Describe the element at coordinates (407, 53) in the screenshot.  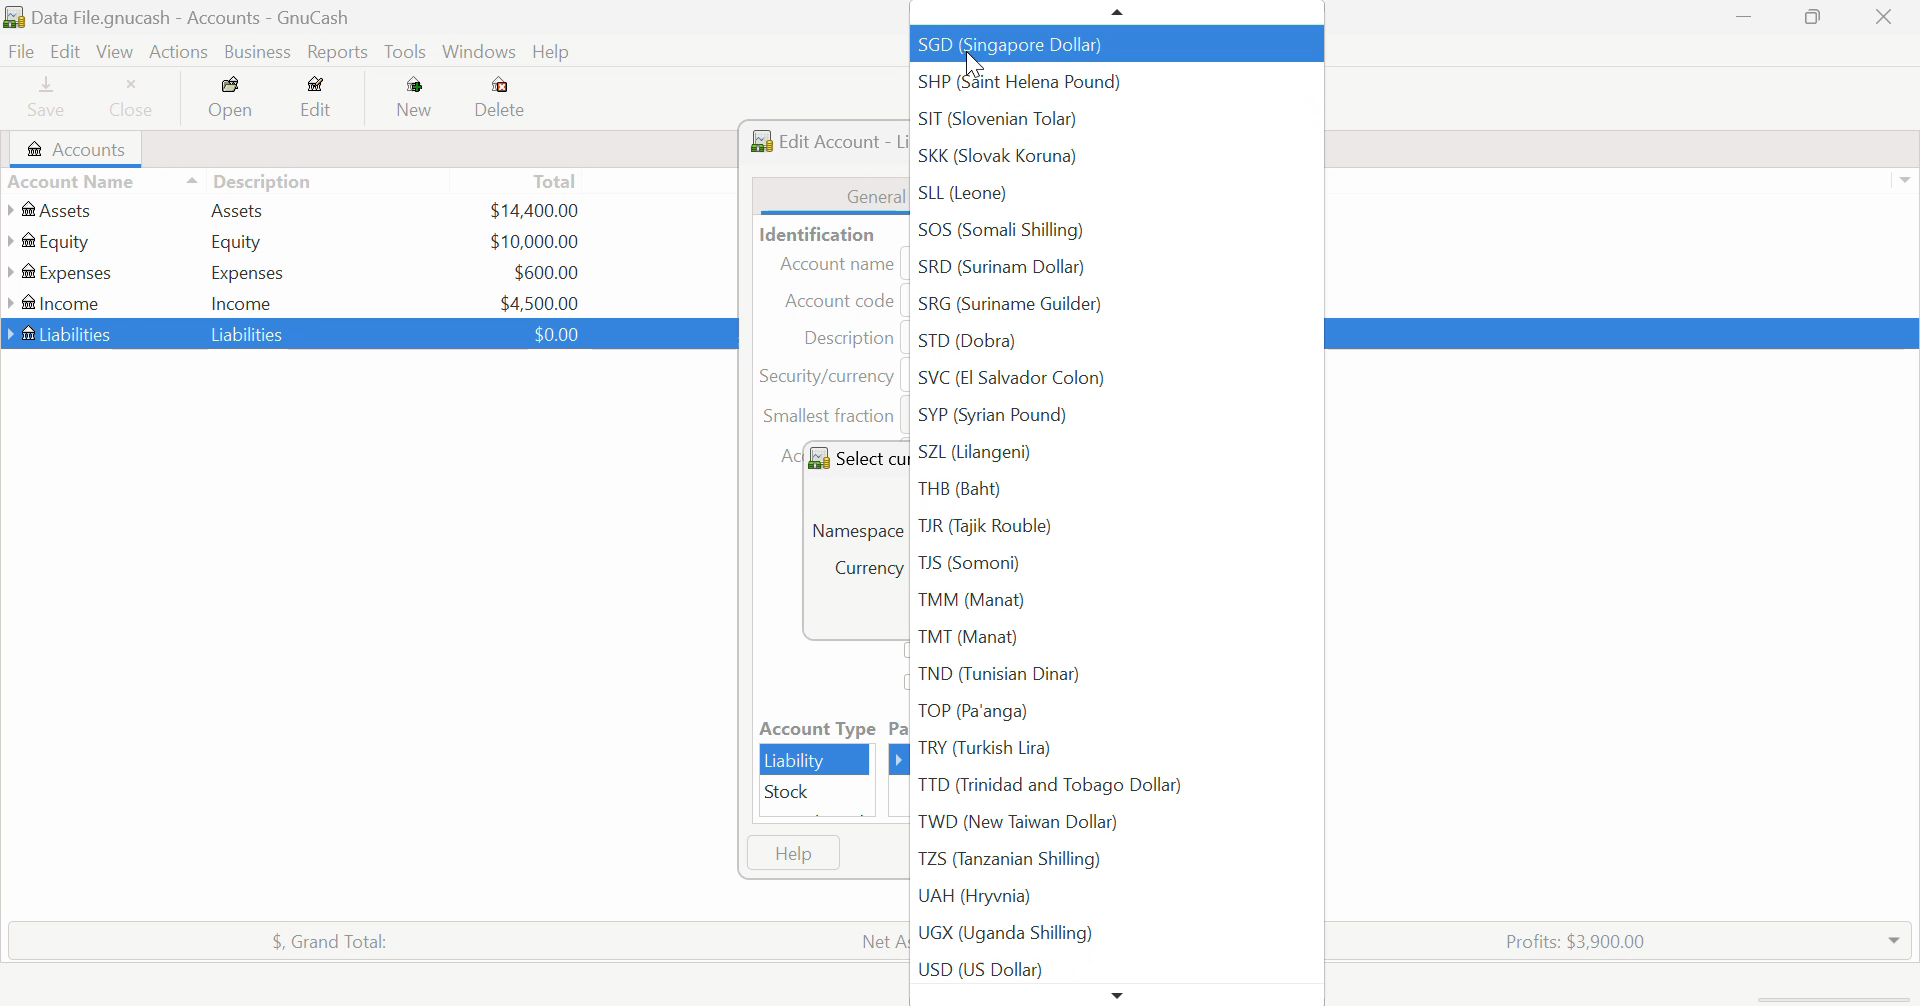
I see `Tools` at that location.